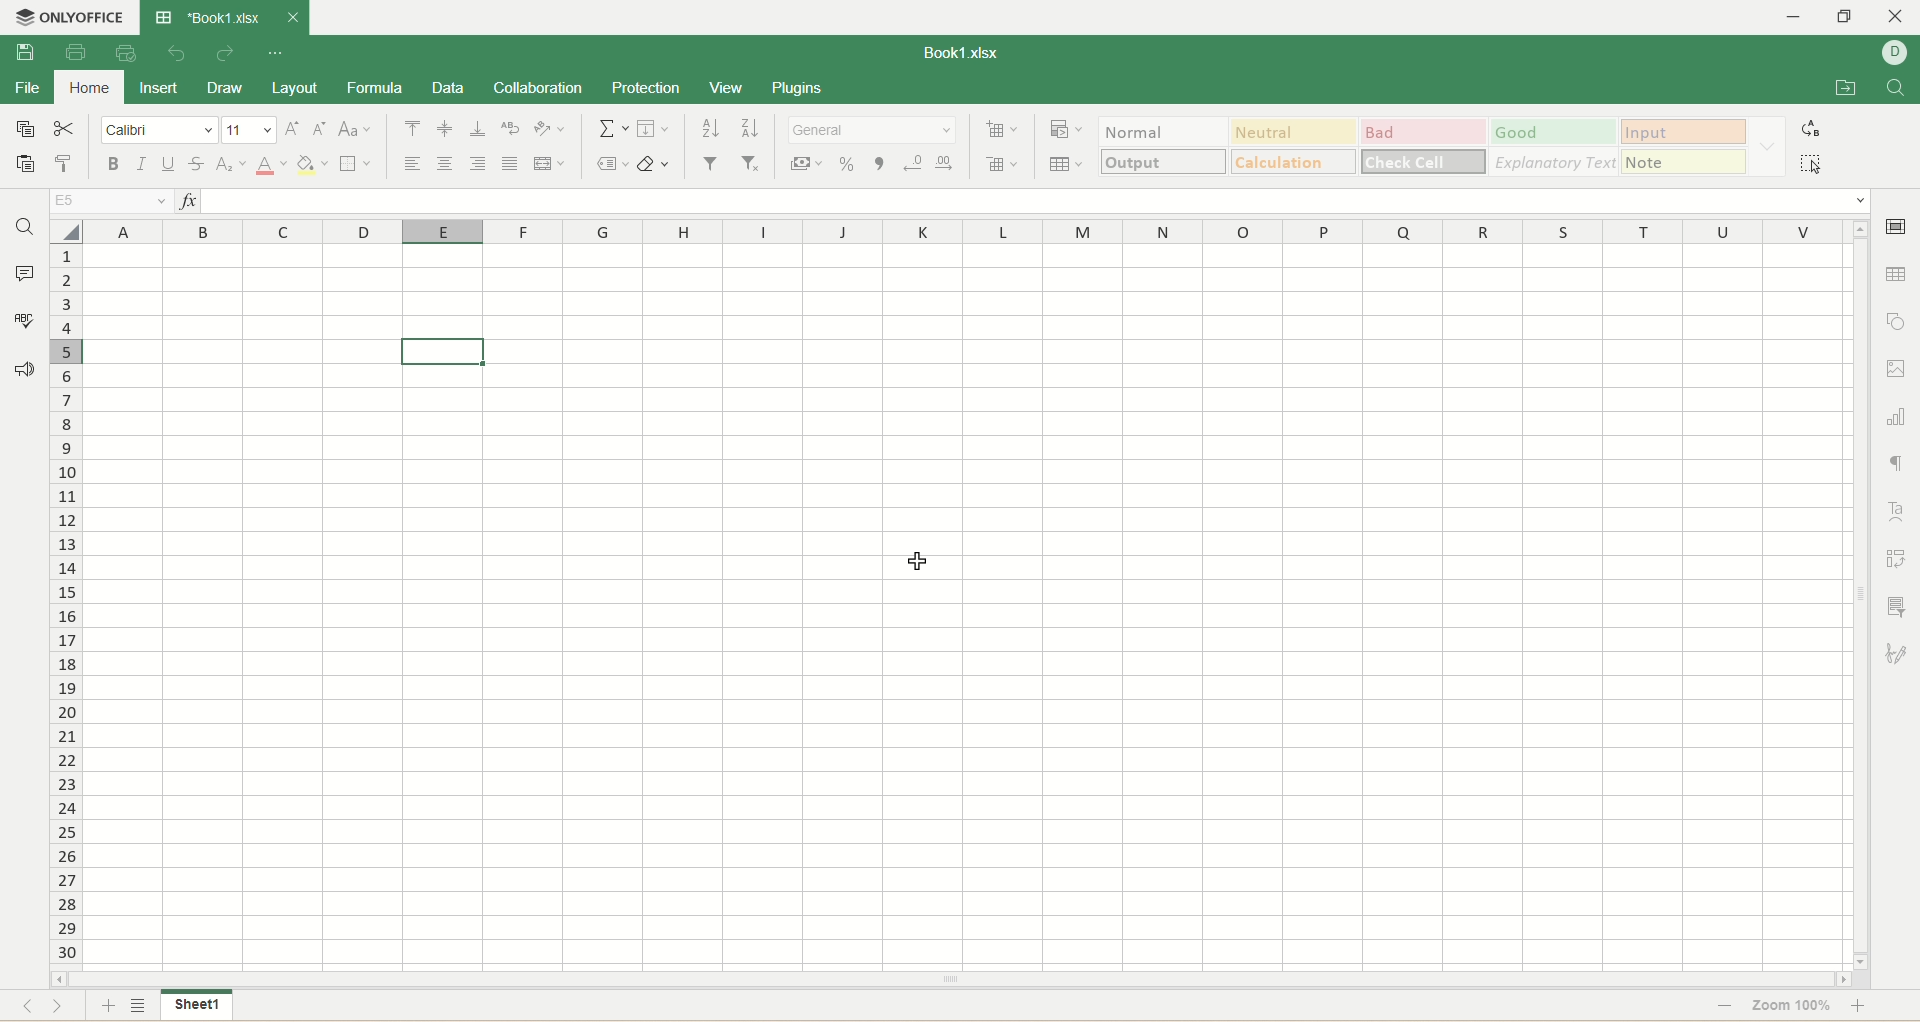 This screenshot has height=1022, width=1920. What do you see at coordinates (105, 1005) in the screenshot?
I see `add sheet` at bounding box center [105, 1005].